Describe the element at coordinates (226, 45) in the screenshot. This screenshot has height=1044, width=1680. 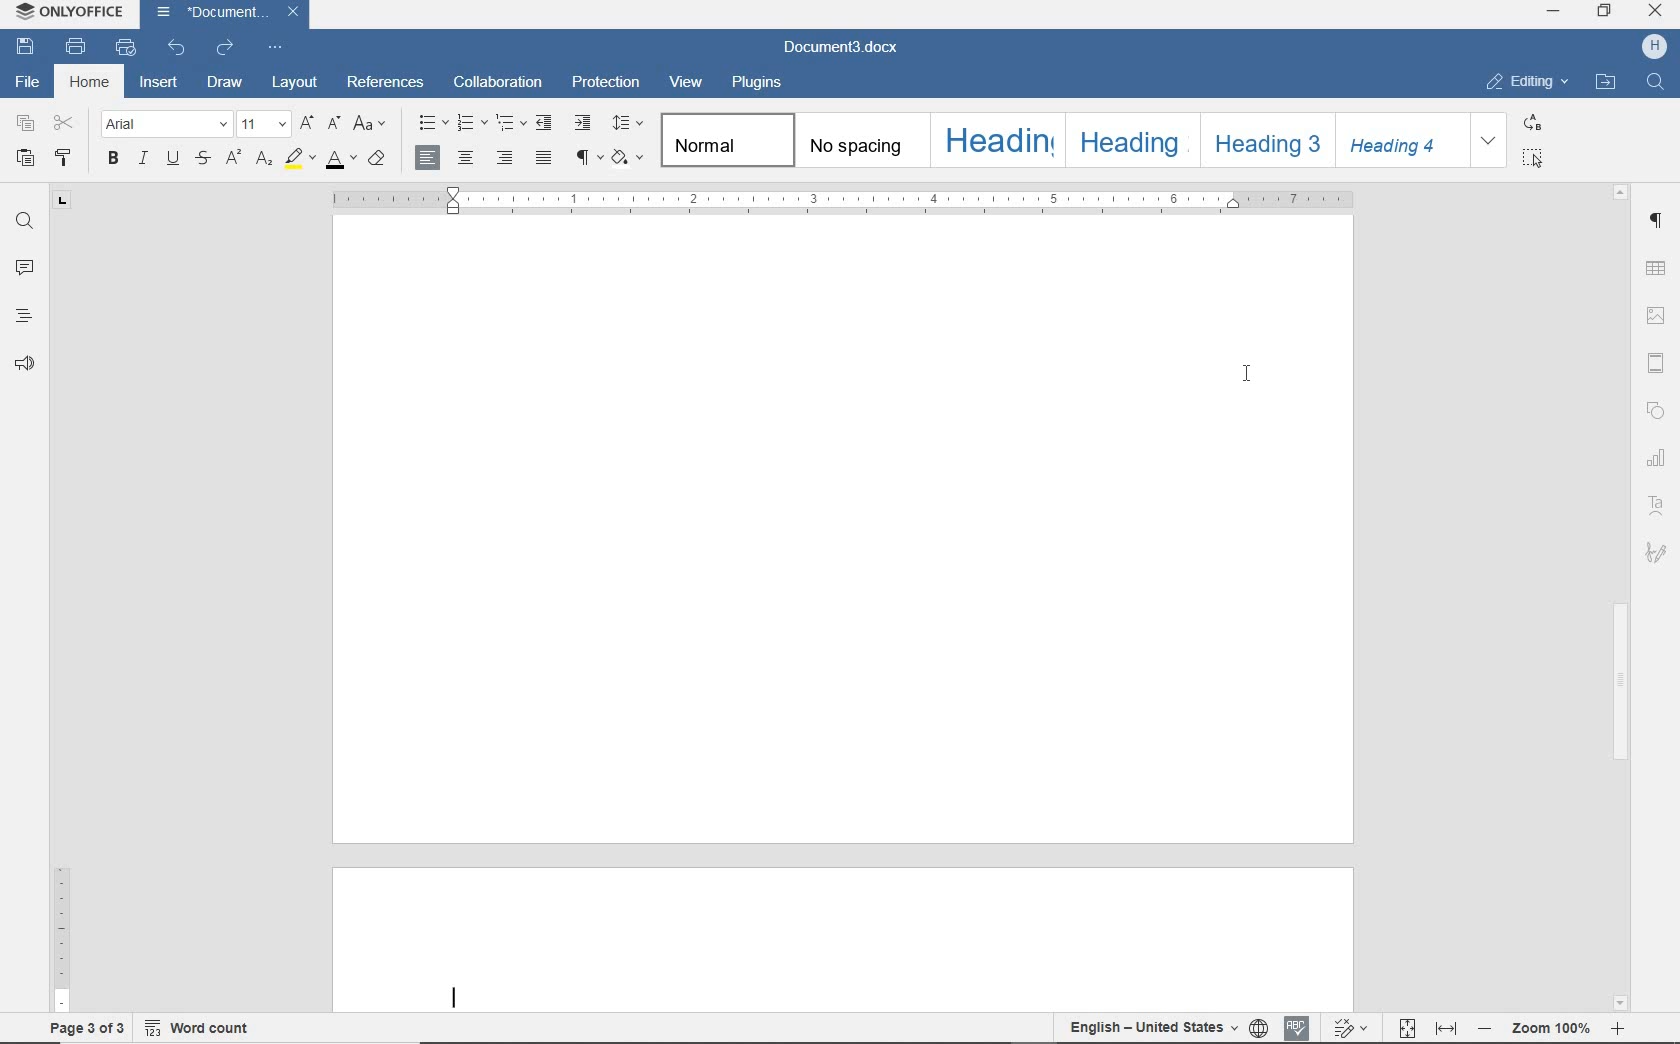
I see `REDO` at that location.